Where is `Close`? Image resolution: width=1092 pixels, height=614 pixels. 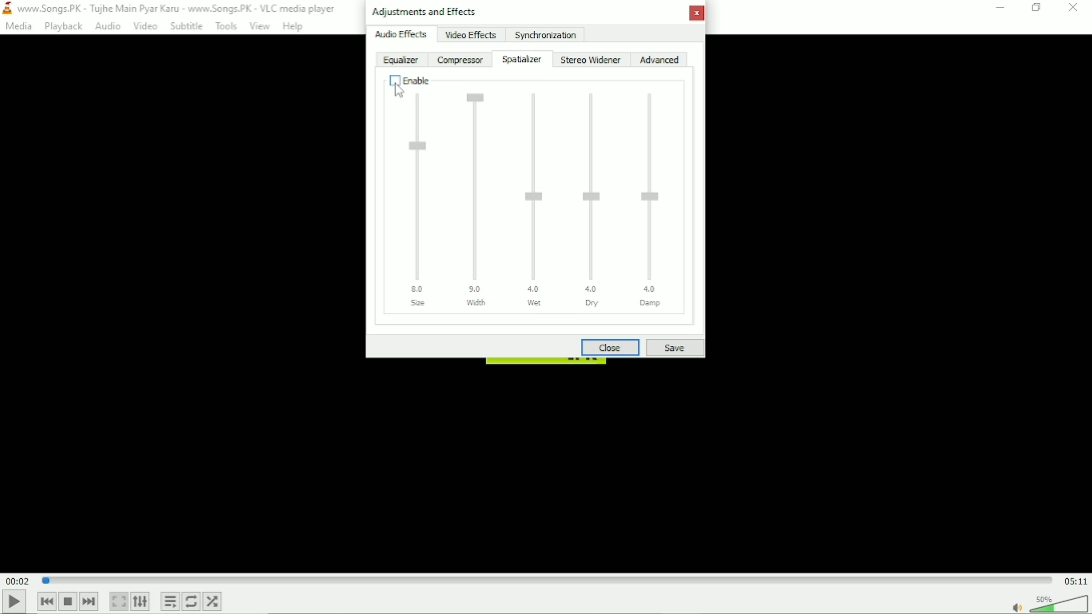 Close is located at coordinates (1073, 9).